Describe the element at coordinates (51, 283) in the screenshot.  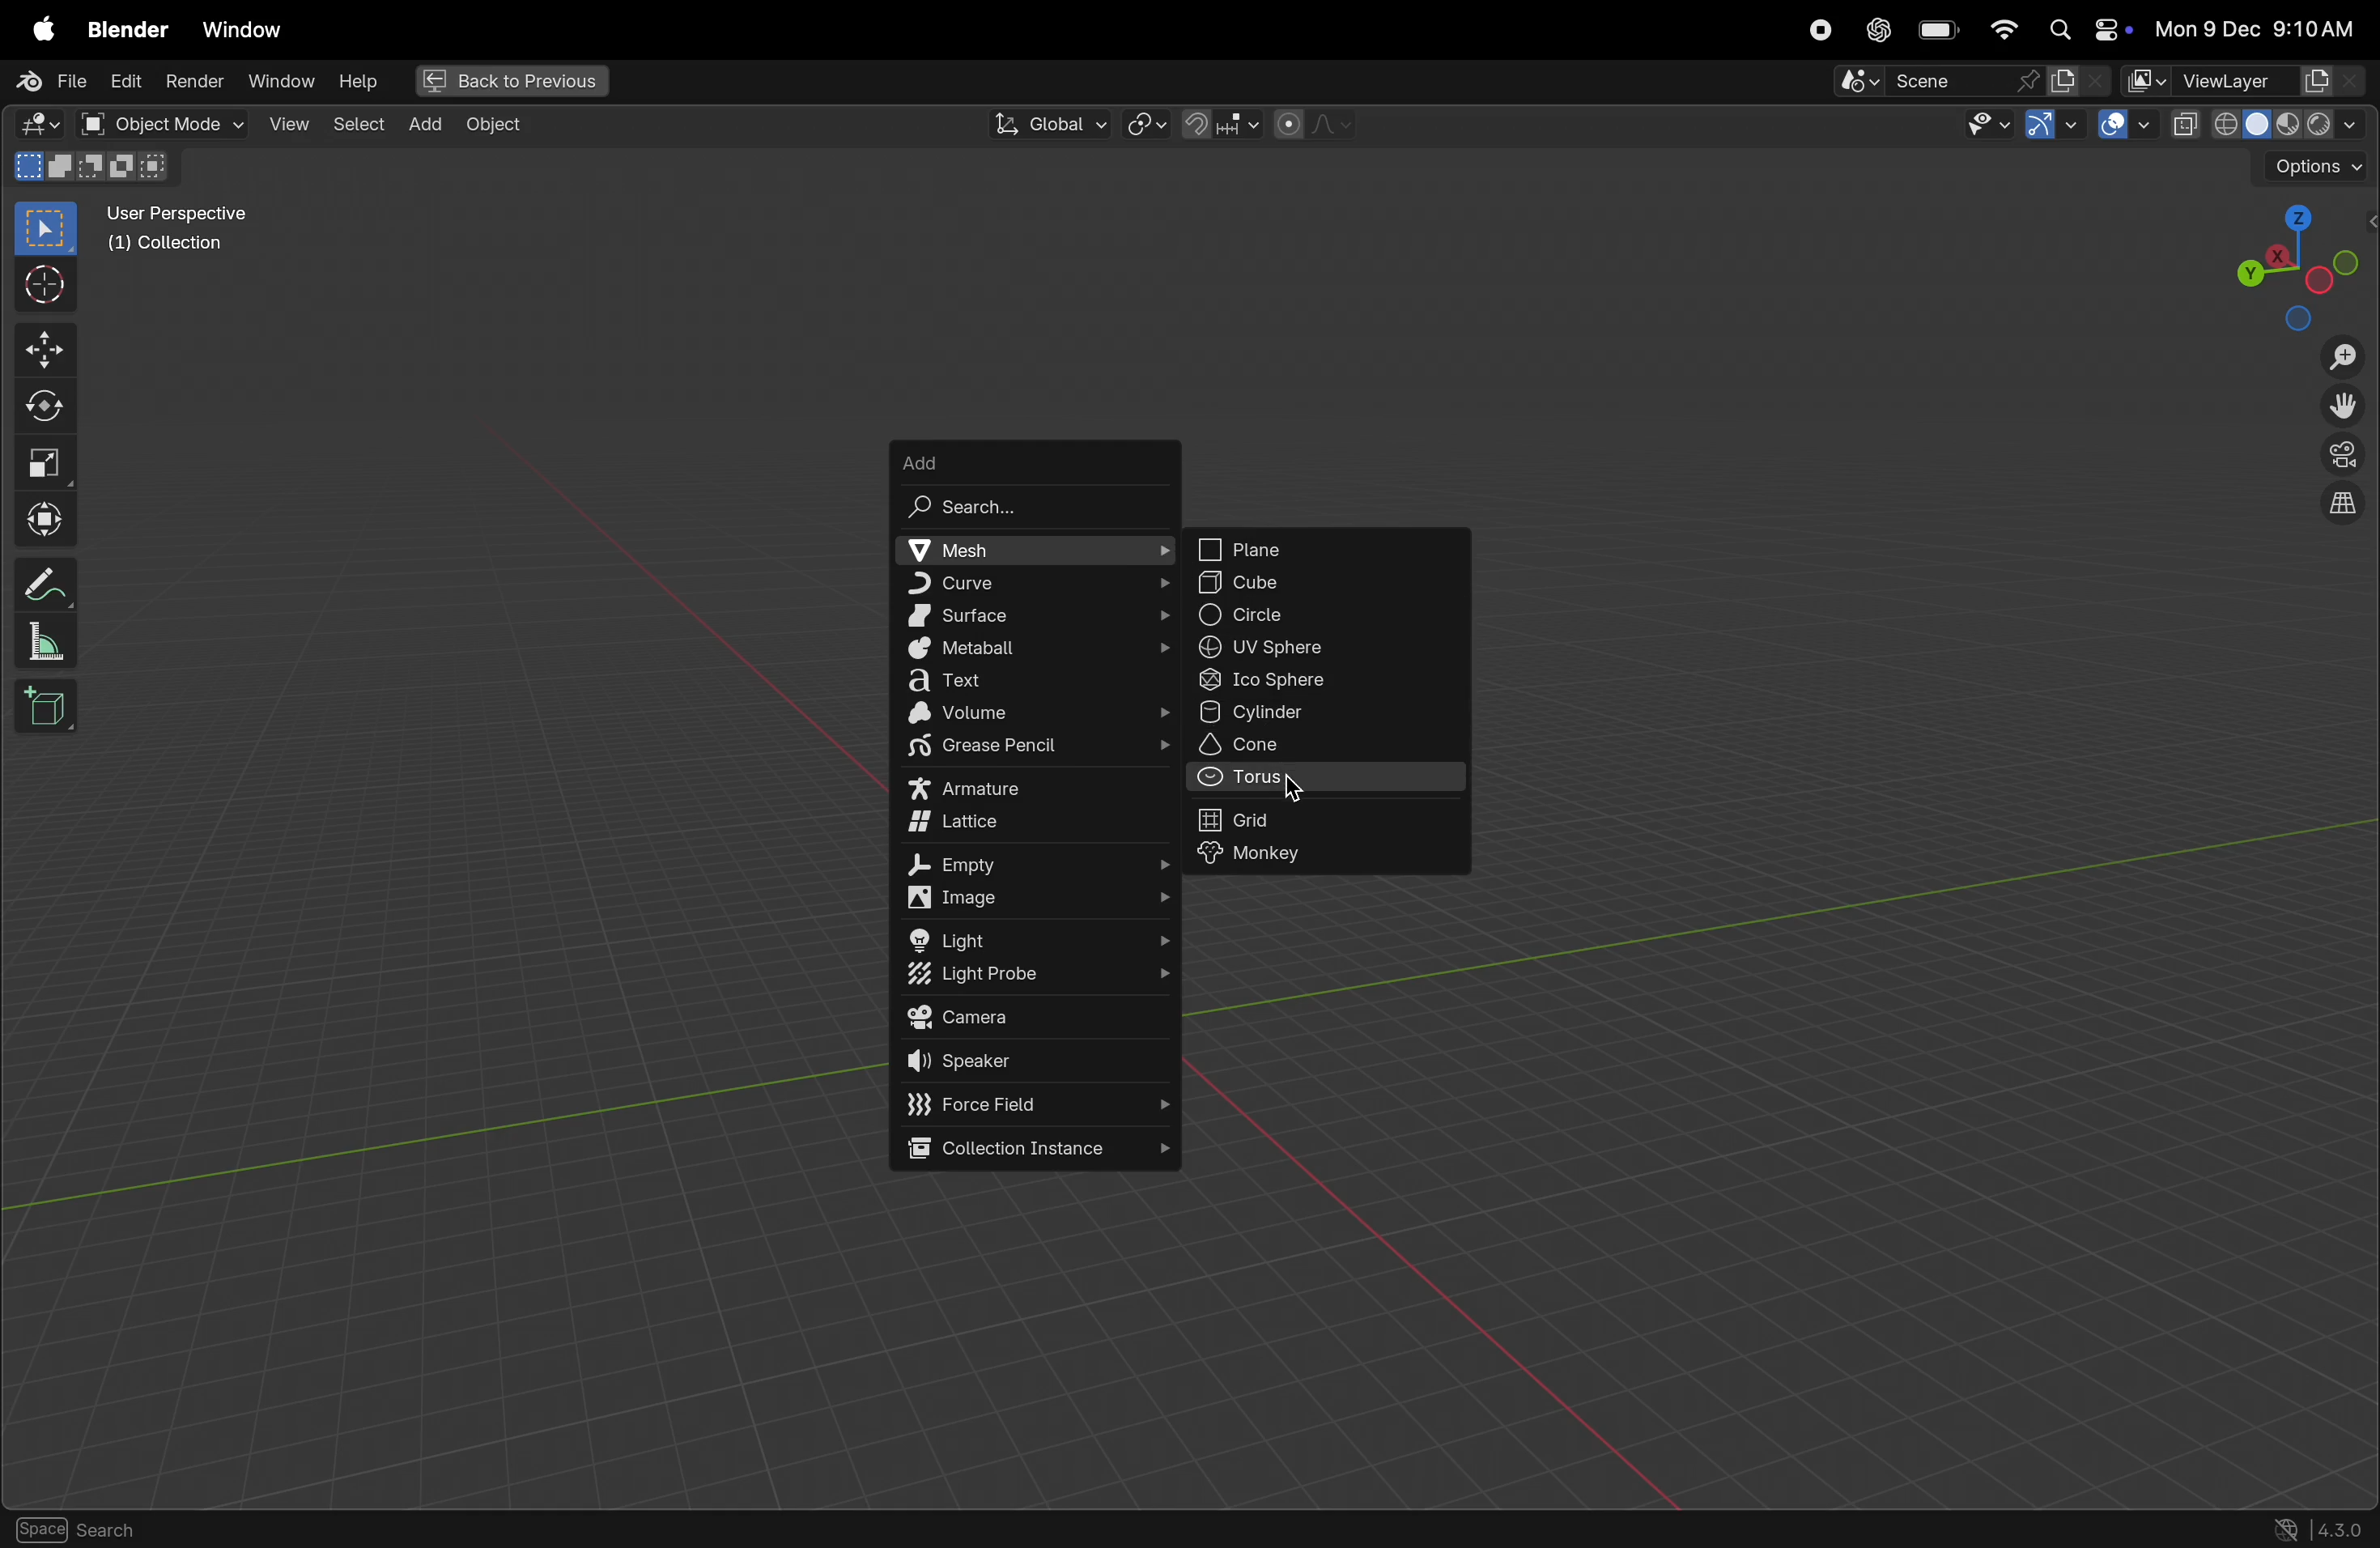
I see `curosor` at that location.